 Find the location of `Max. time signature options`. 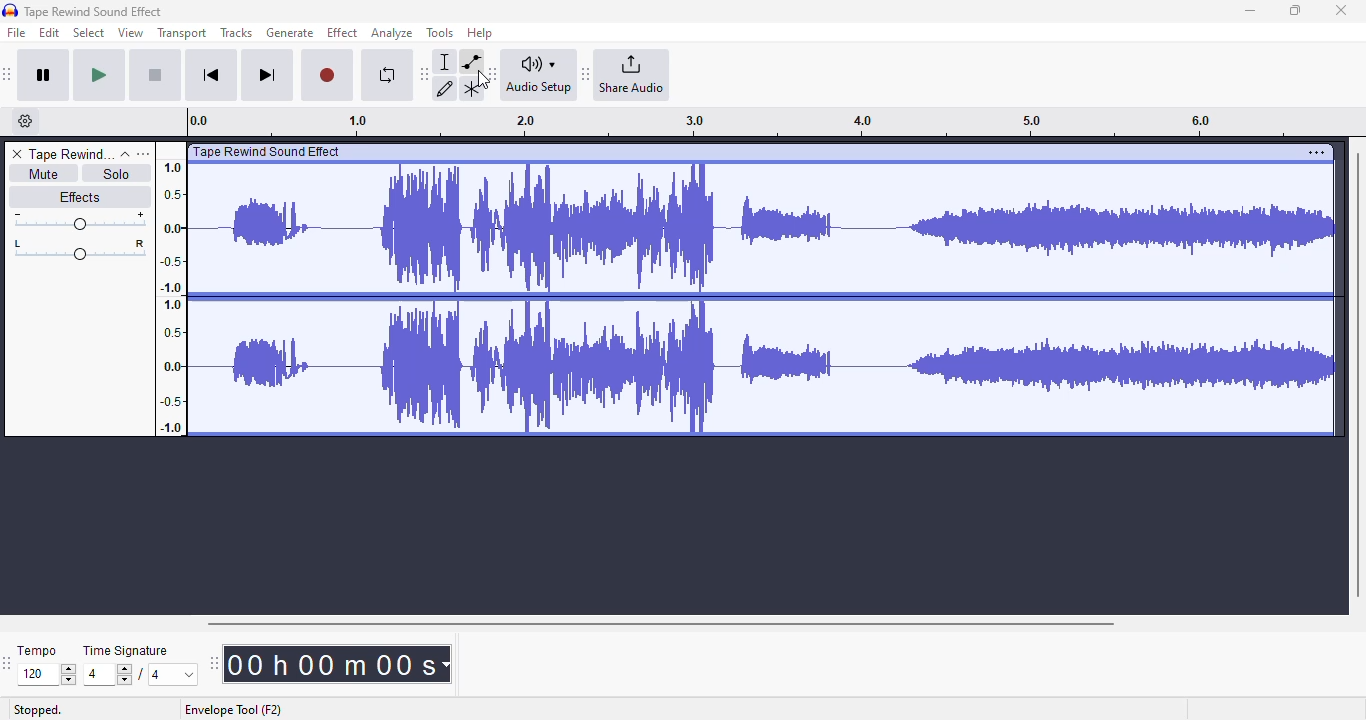

Max. time signature options is located at coordinates (174, 674).